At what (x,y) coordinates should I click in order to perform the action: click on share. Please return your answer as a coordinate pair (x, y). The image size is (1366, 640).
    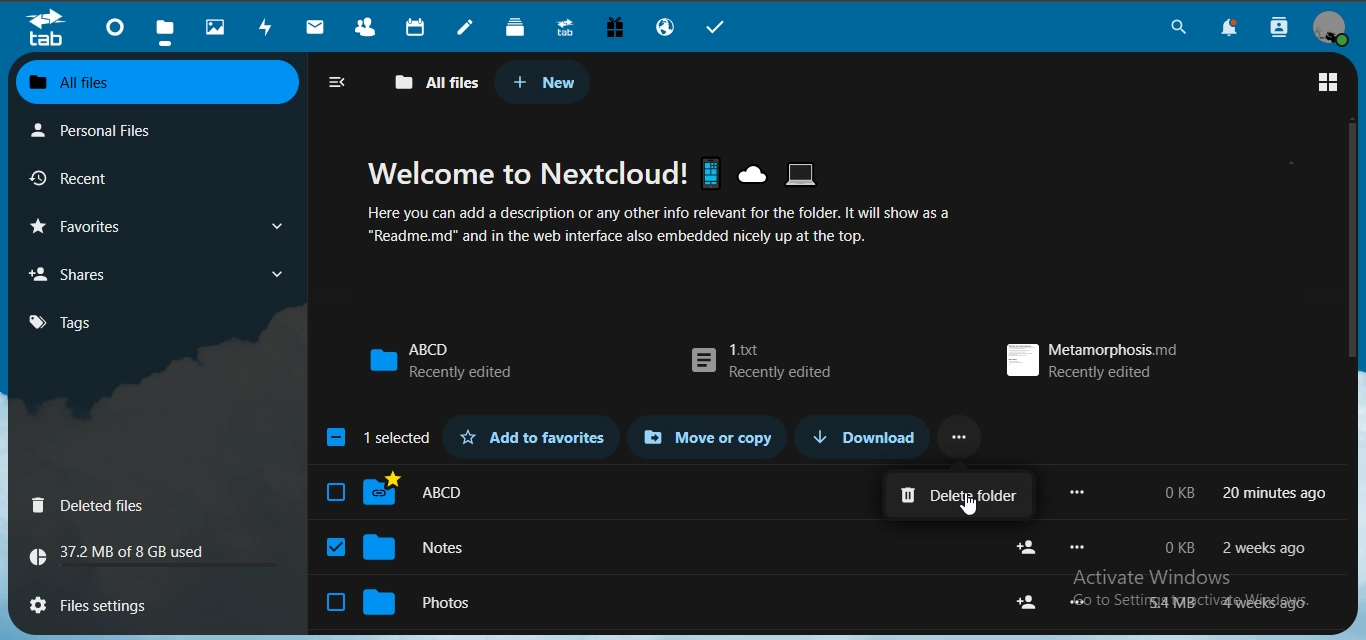
    Looking at the image, I should click on (1030, 550).